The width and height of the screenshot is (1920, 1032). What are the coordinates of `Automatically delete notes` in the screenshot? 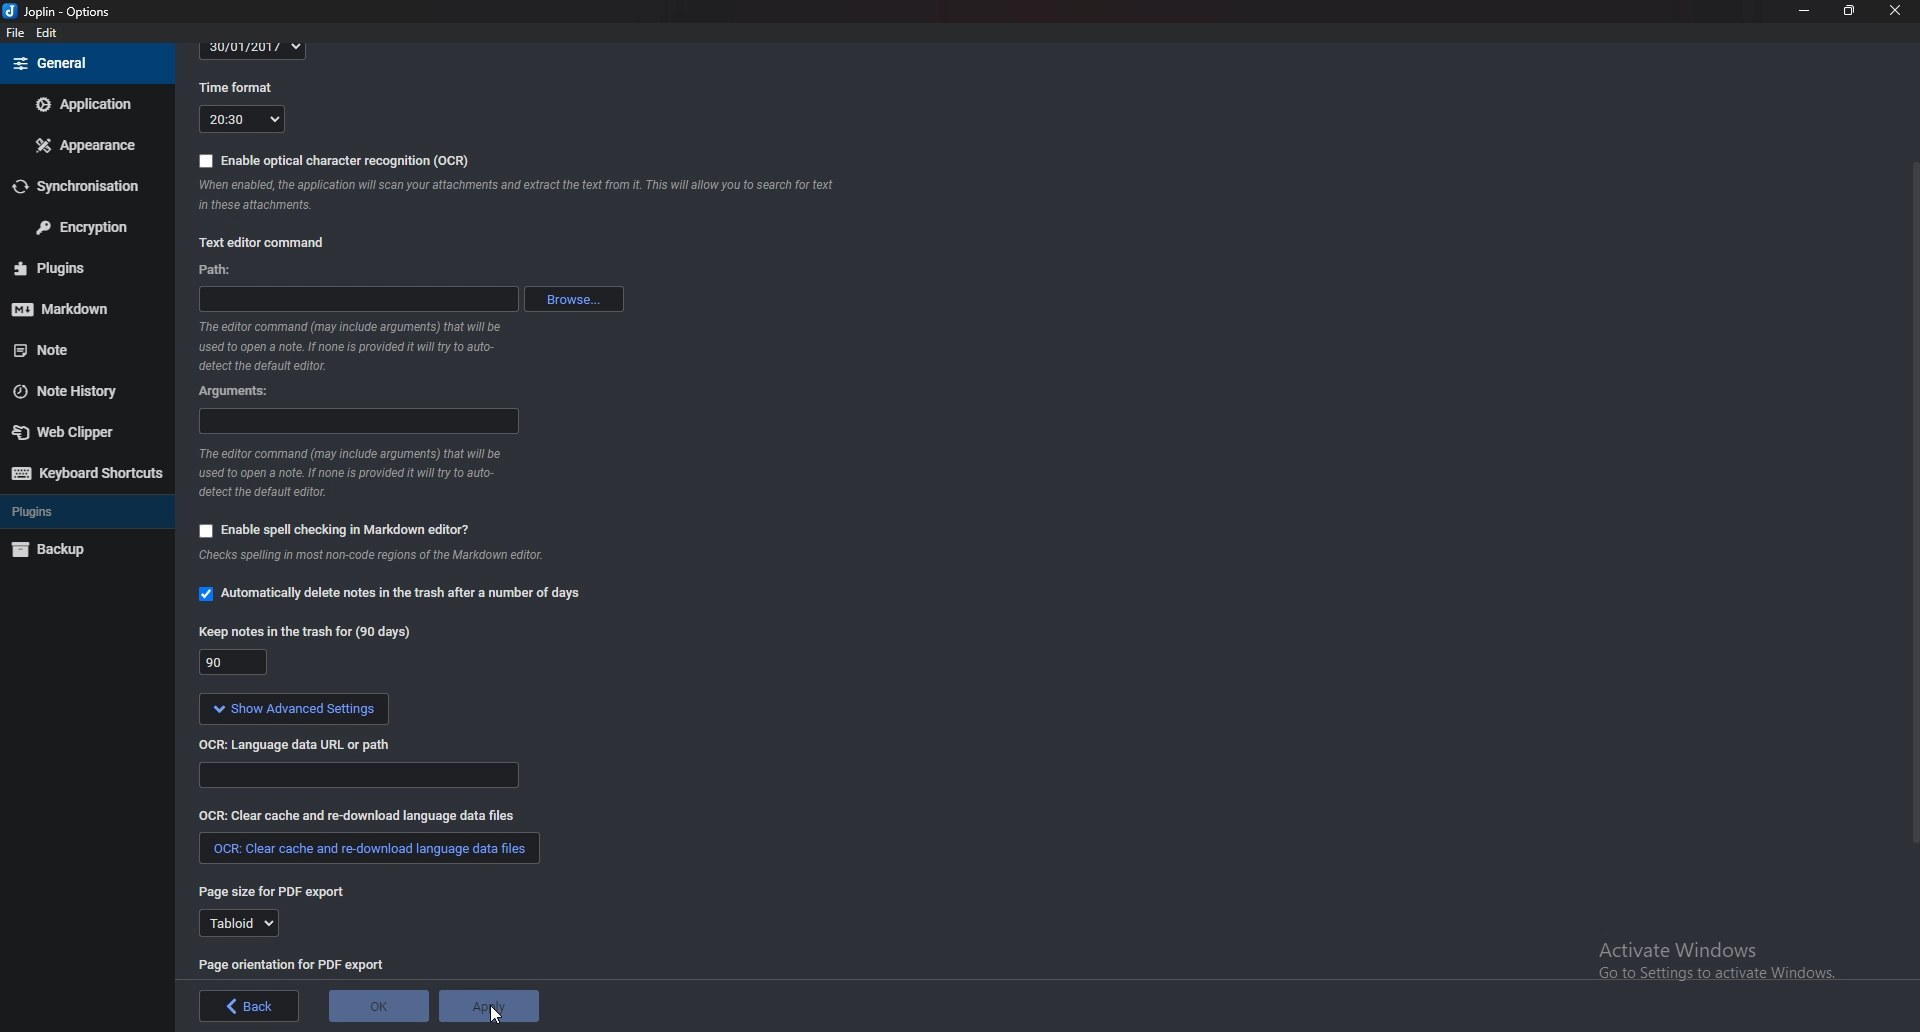 It's located at (394, 591).